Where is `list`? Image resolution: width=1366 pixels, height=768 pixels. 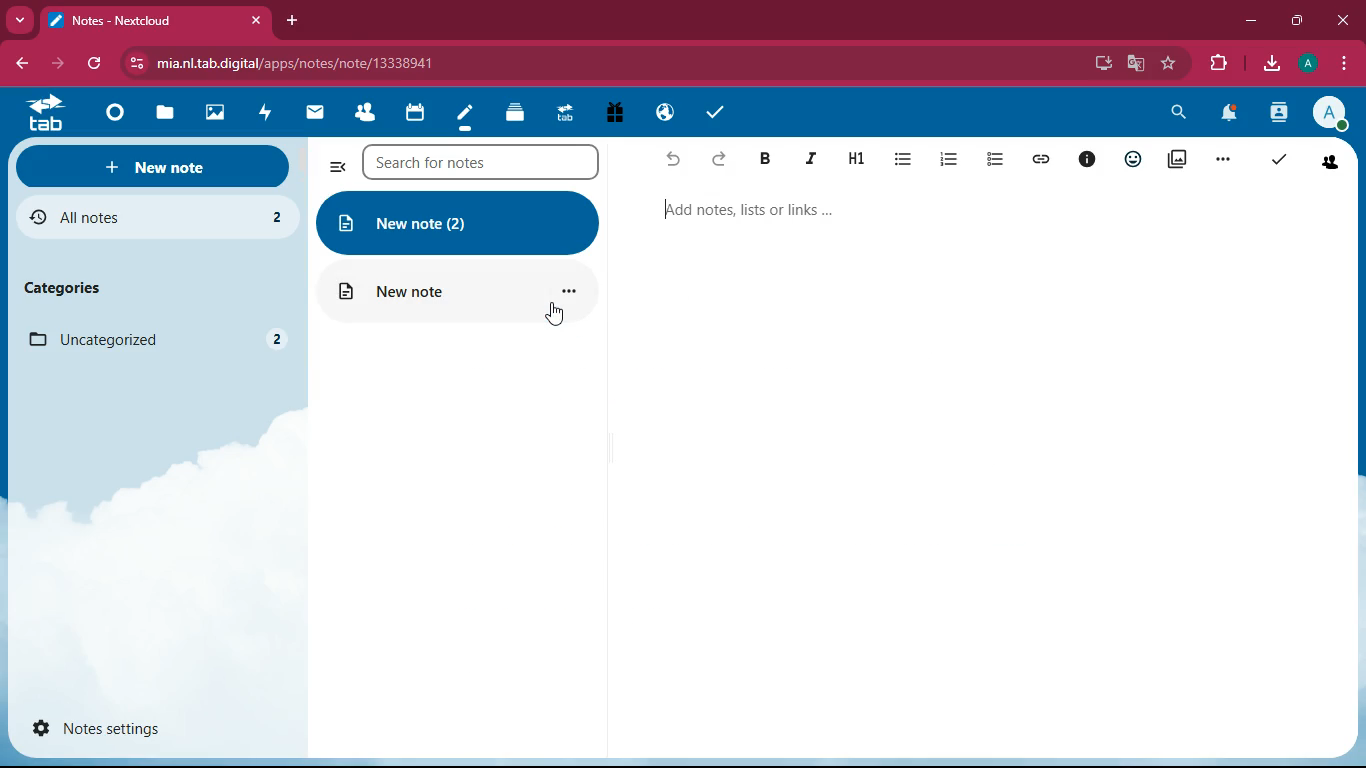 list is located at coordinates (907, 161).